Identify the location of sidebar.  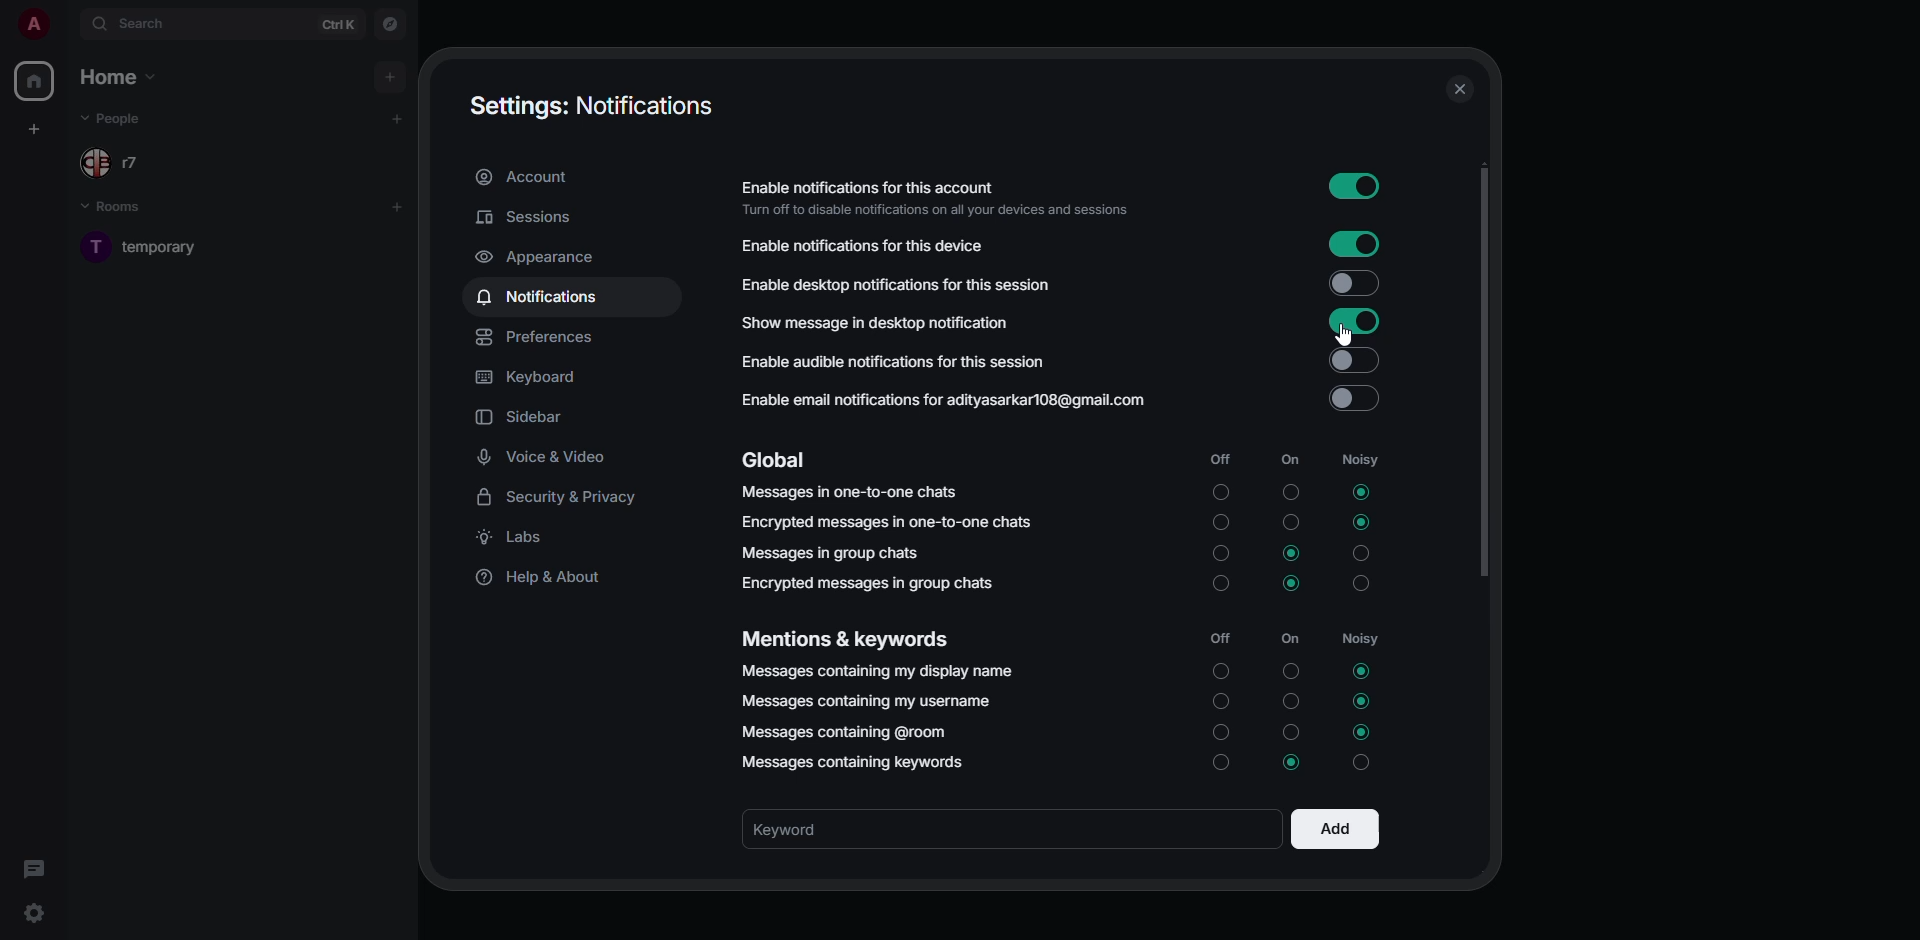
(523, 416).